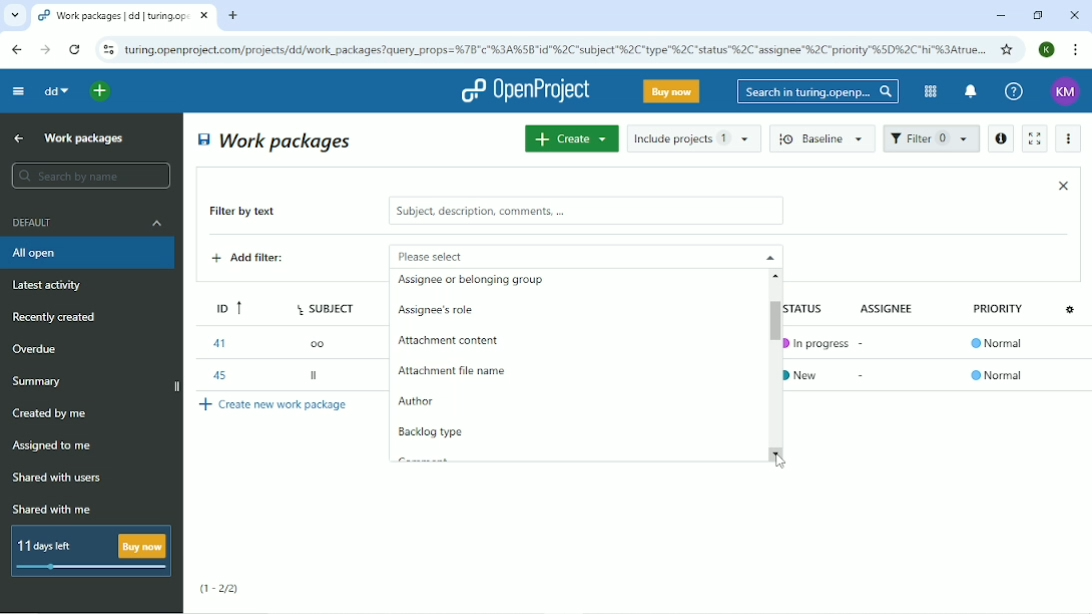 Image resolution: width=1092 pixels, height=614 pixels. I want to click on Cursor, so click(781, 460).